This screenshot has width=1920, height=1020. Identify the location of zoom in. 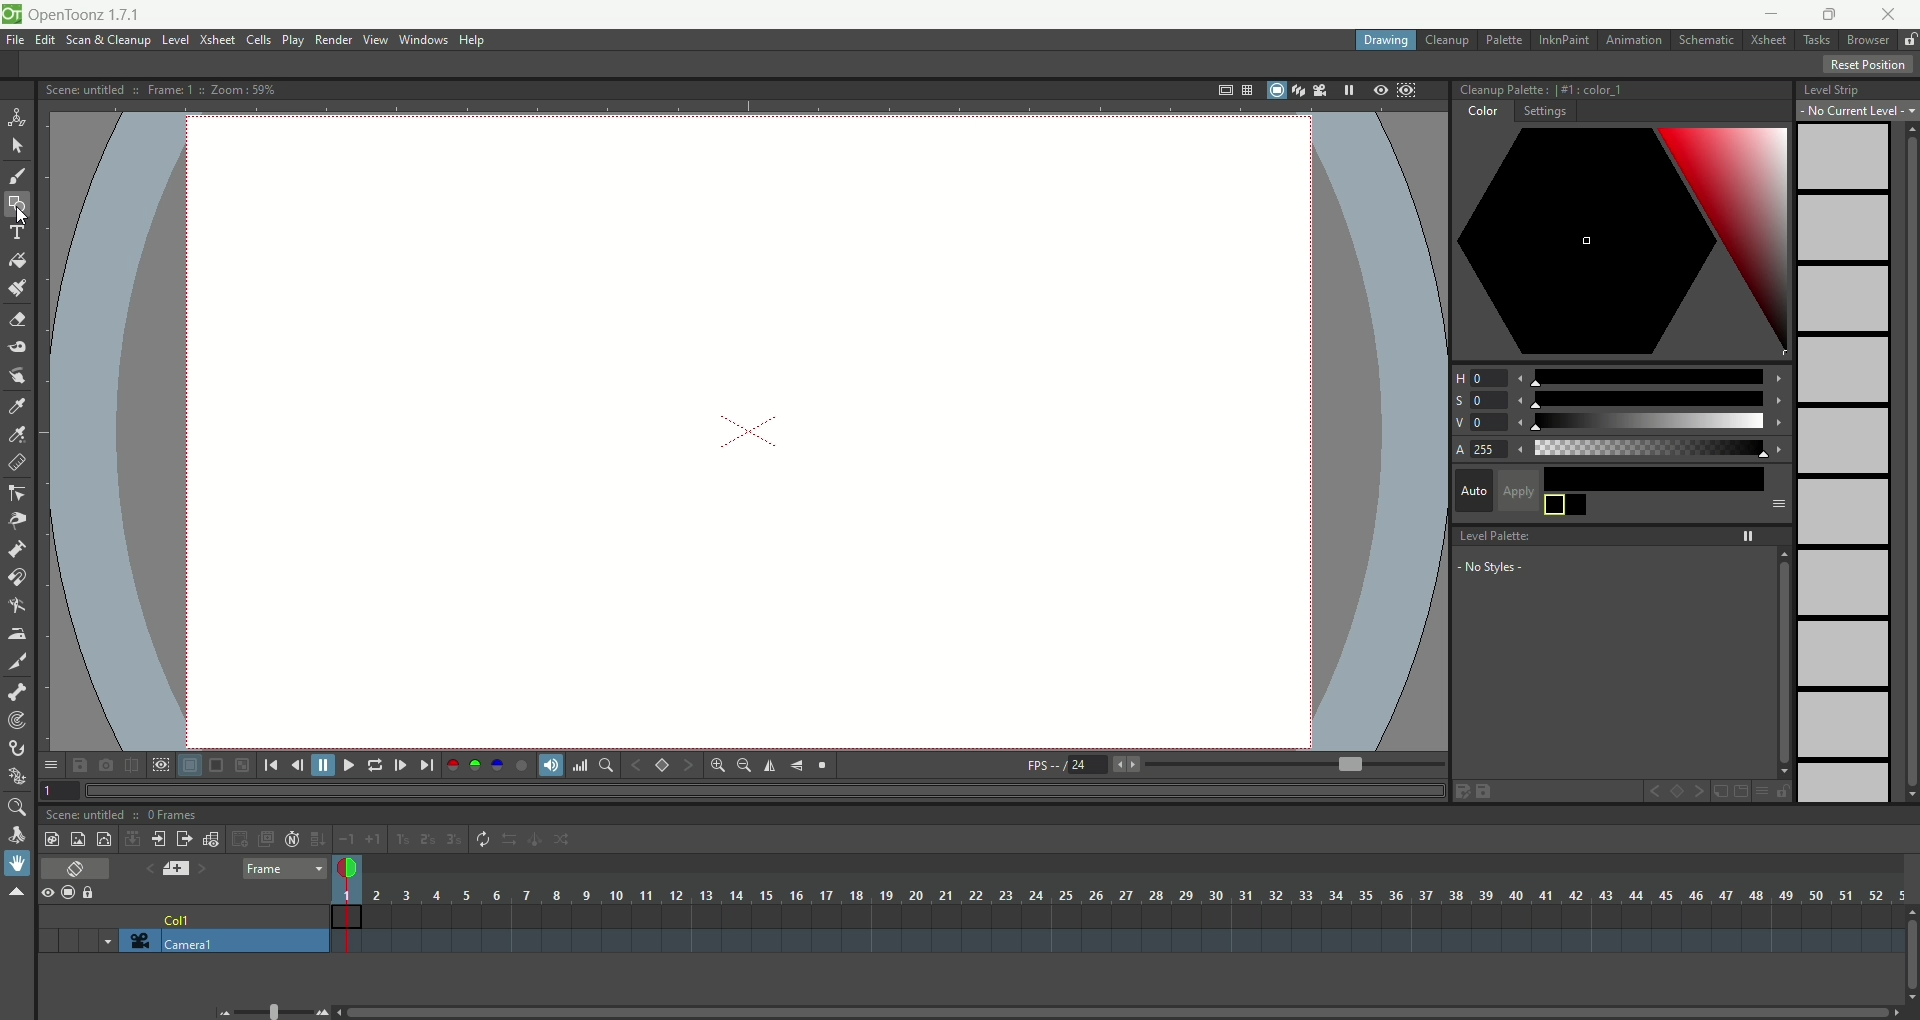
(322, 1012).